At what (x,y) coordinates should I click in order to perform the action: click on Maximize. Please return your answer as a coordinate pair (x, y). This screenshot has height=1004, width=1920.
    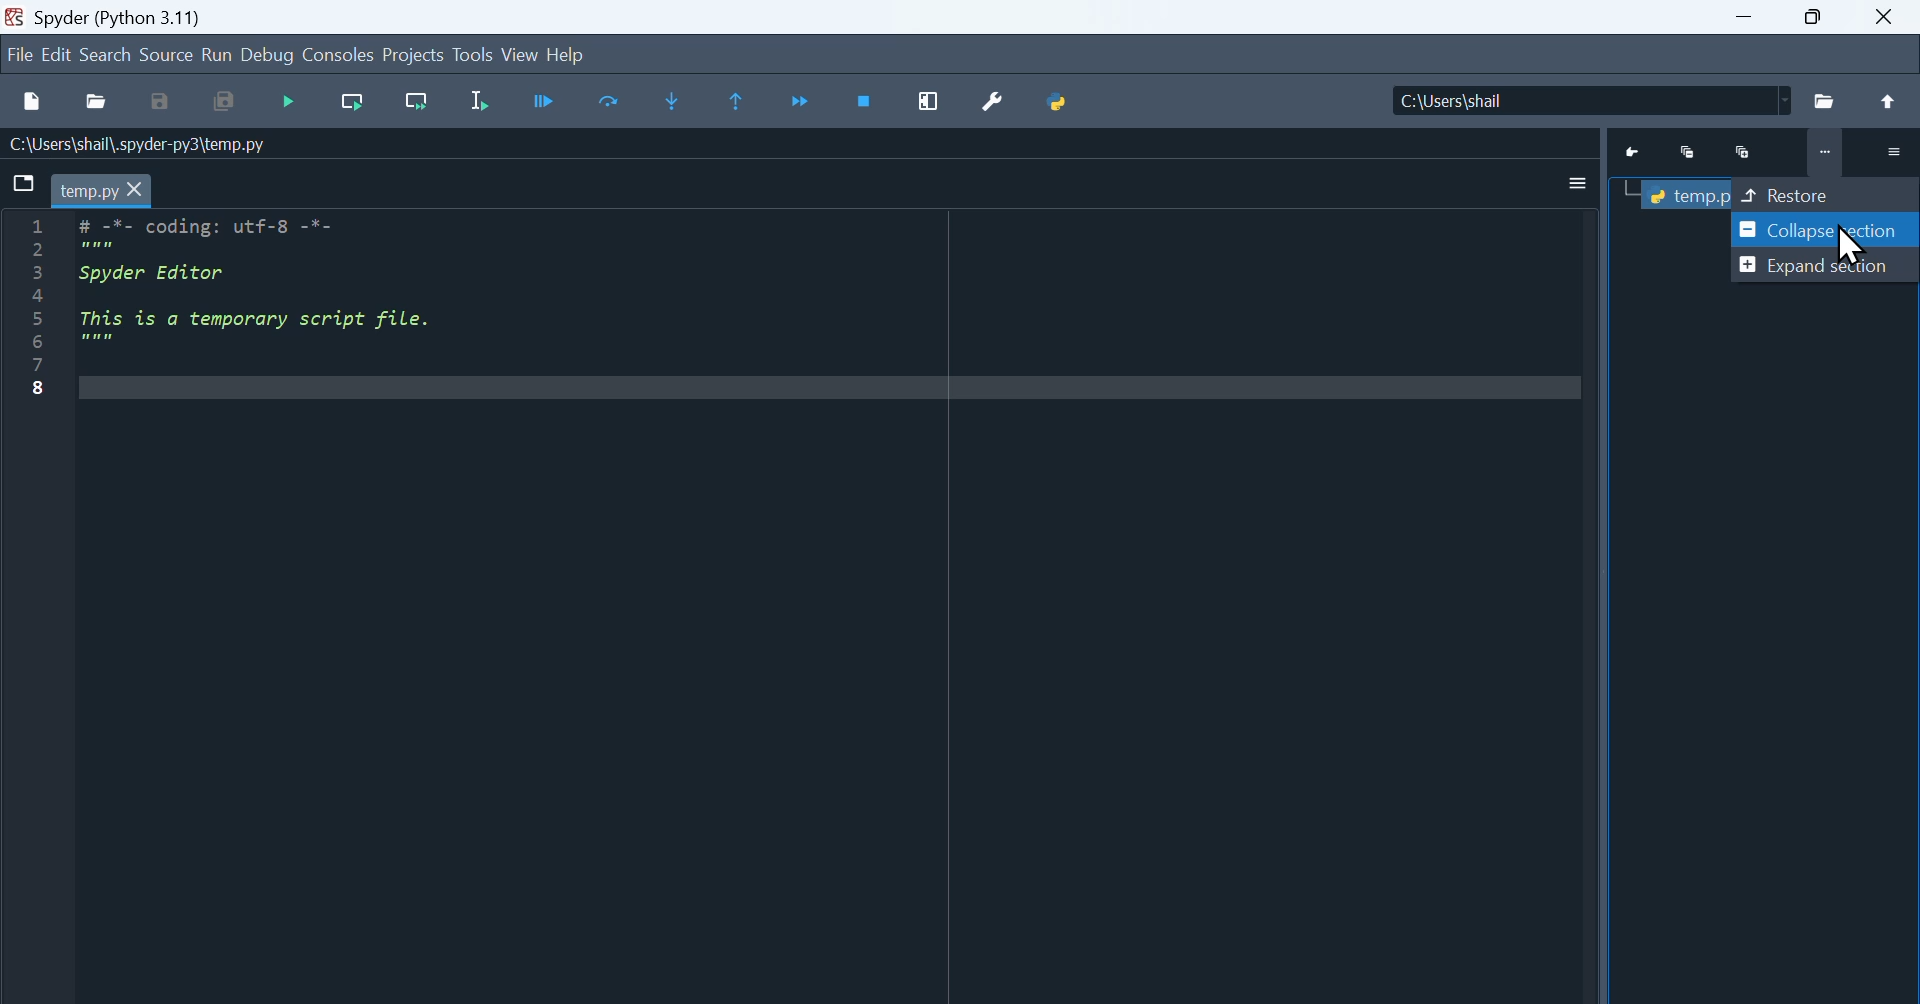
    Looking at the image, I should click on (1815, 17).